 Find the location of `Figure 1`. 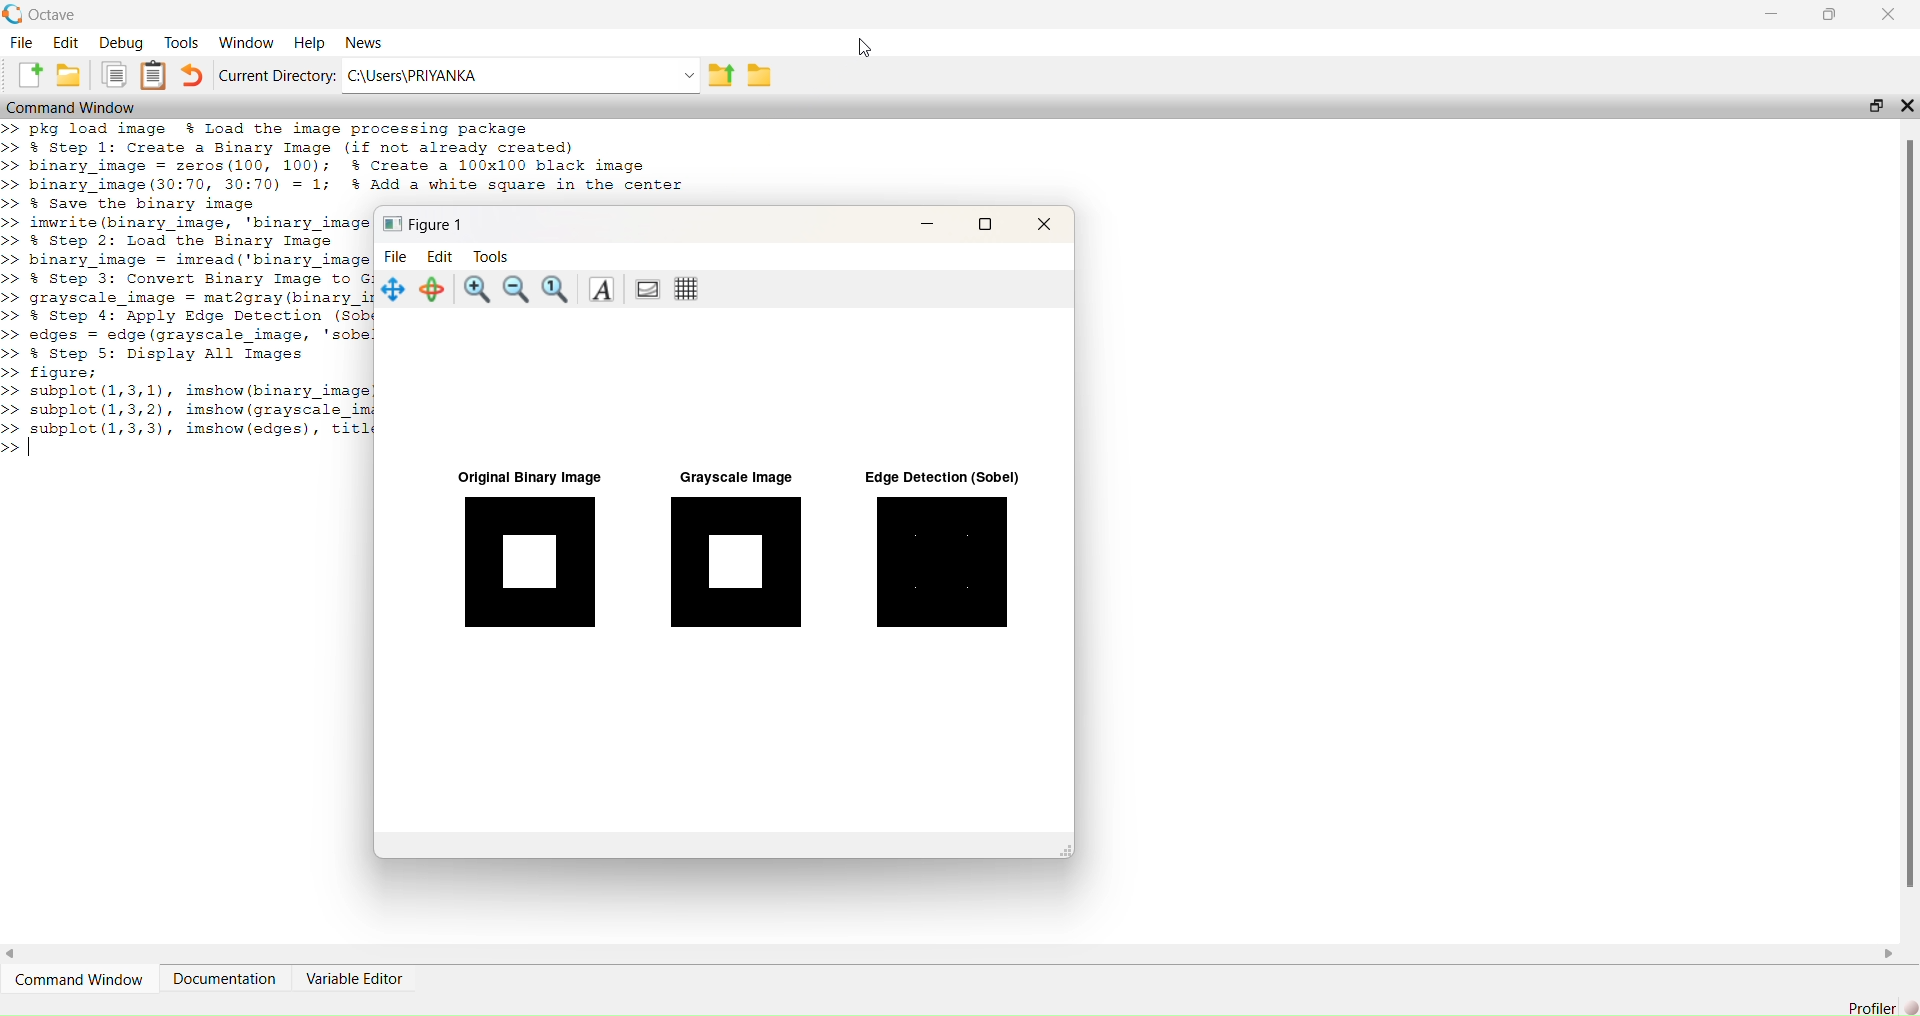

Figure 1 is located at coordinates (436, 225).